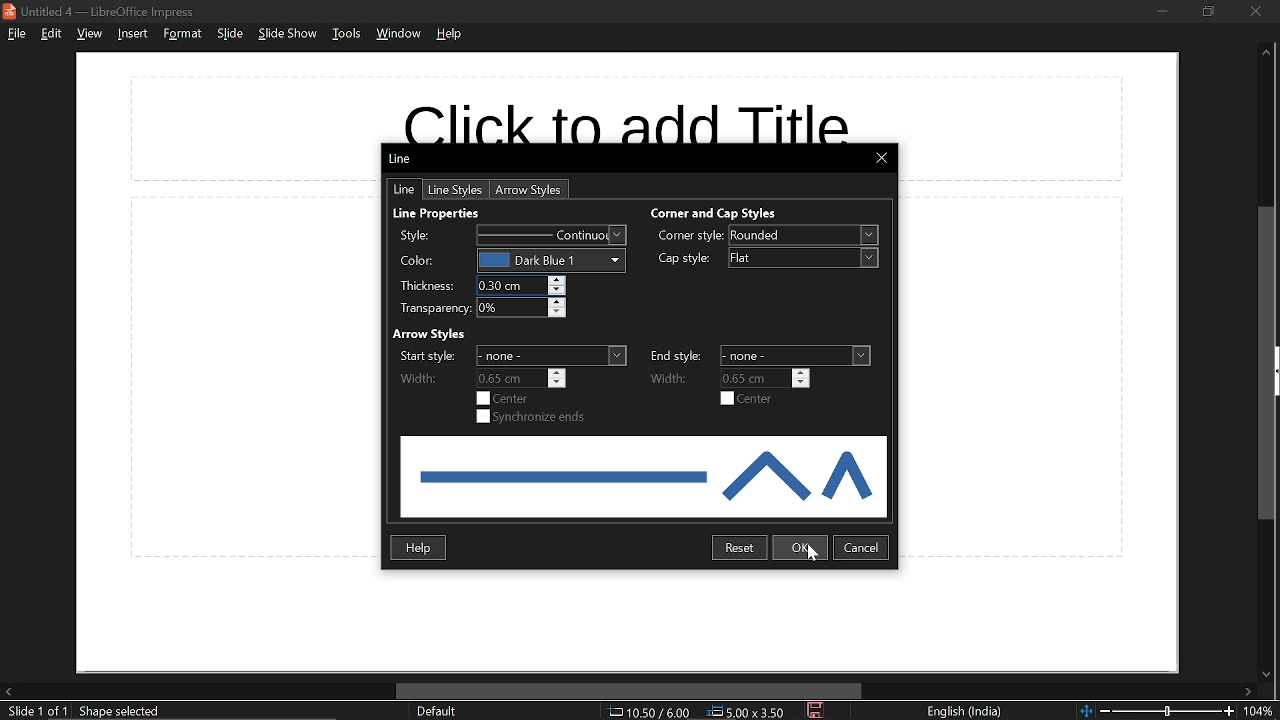  What do you see at coordinates (747, 398) in the screenshot?
I see `end center` at bounding box center [747, 398].